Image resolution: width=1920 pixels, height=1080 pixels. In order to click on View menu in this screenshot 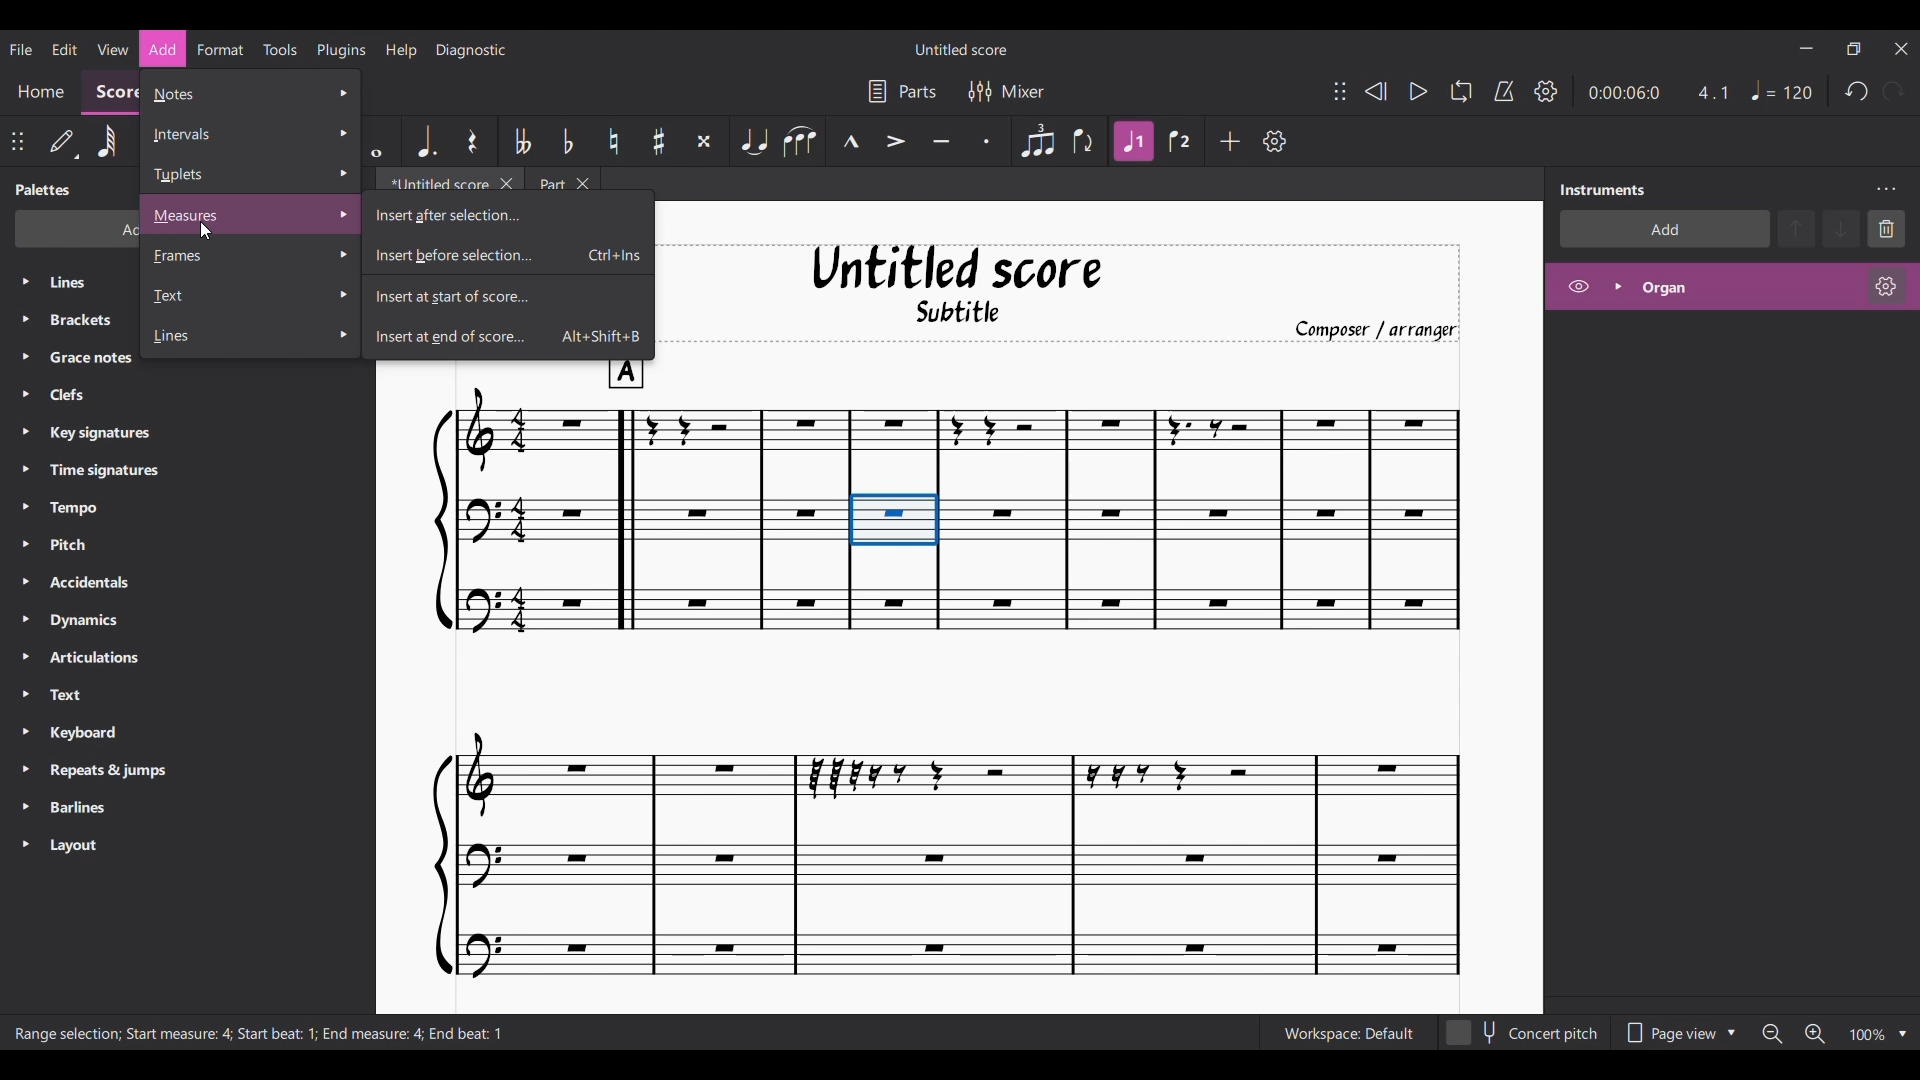, I will do `click(113, 49)`.